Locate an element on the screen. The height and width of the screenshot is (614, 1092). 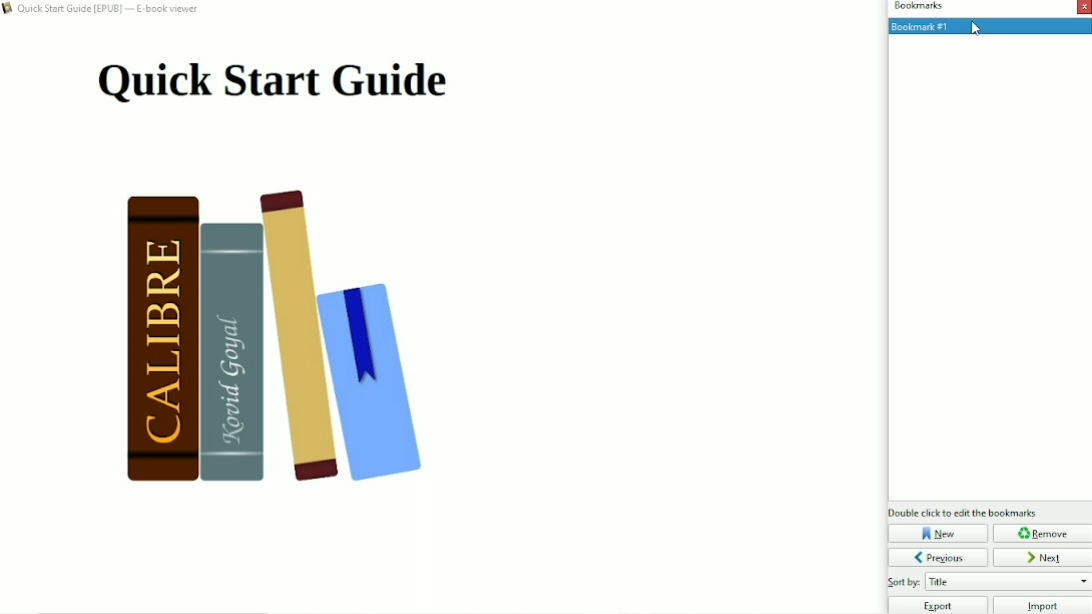
Export is located at coordinates (938, 605).